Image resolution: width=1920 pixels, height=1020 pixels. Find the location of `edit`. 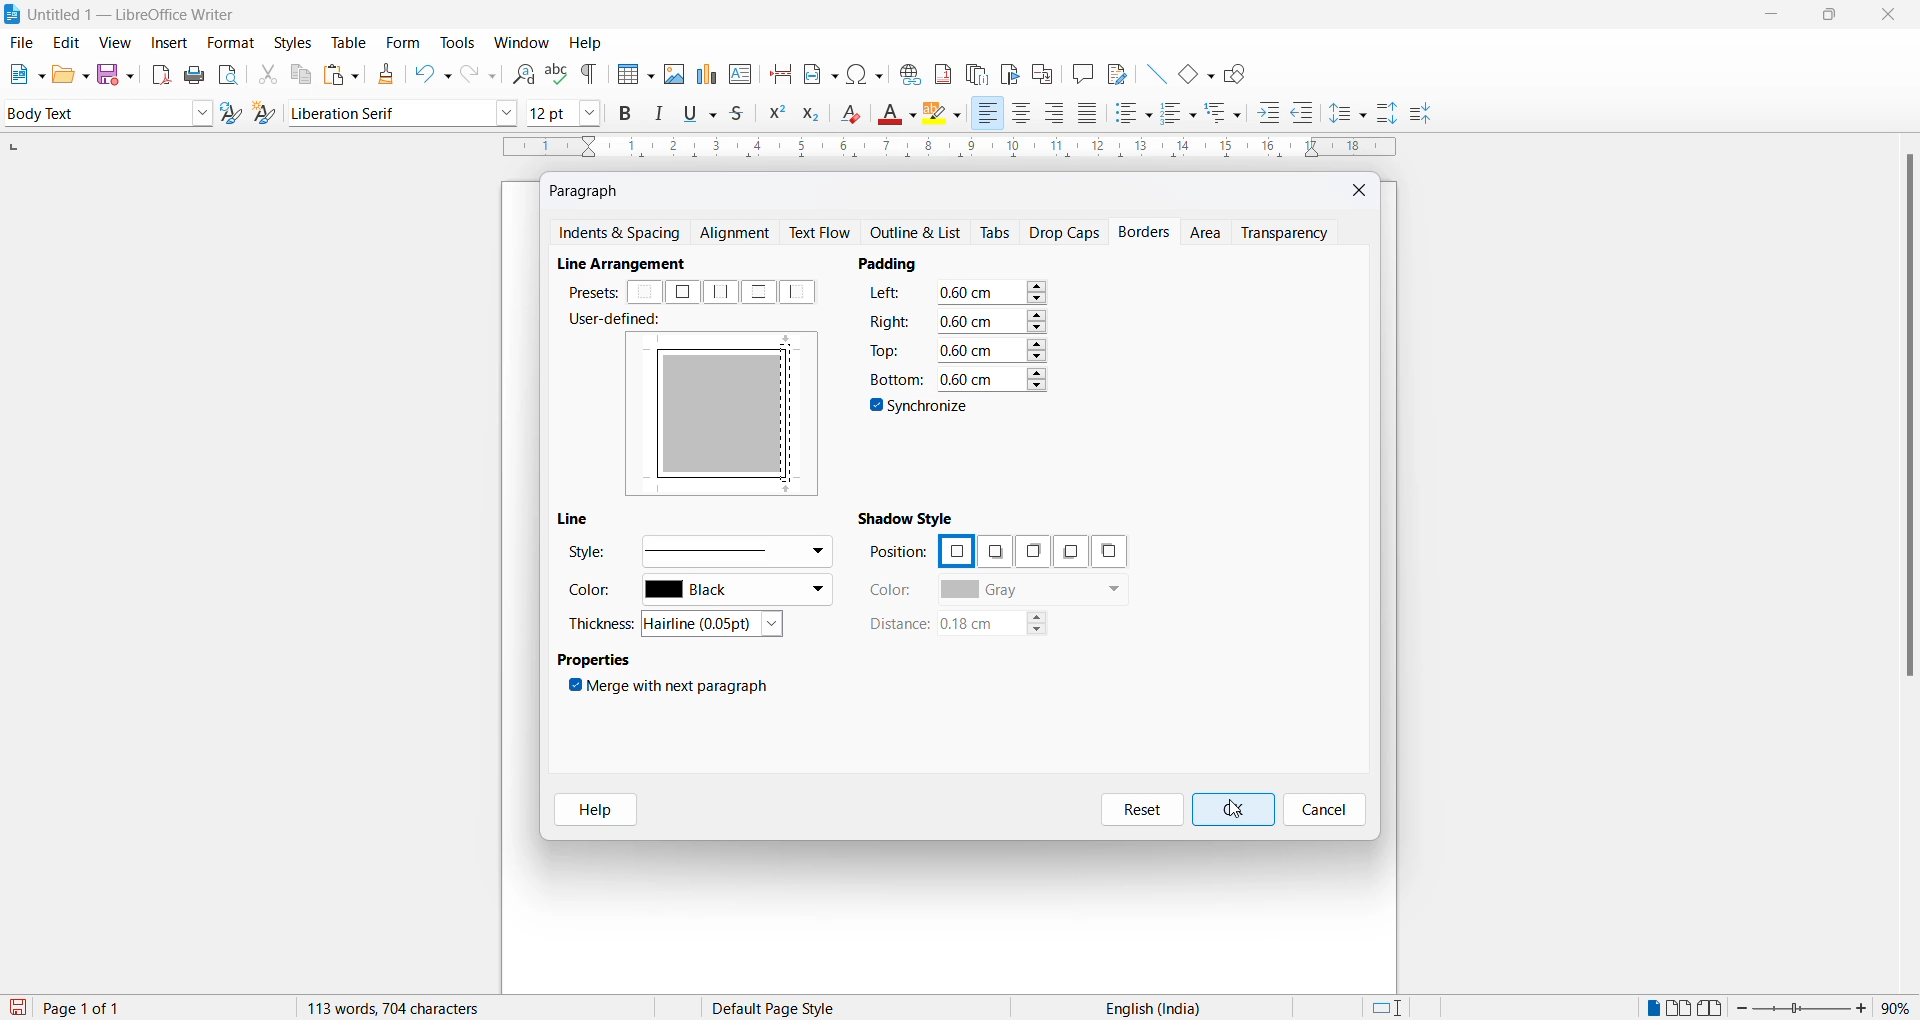

edit is located at coordinates (68, 43).